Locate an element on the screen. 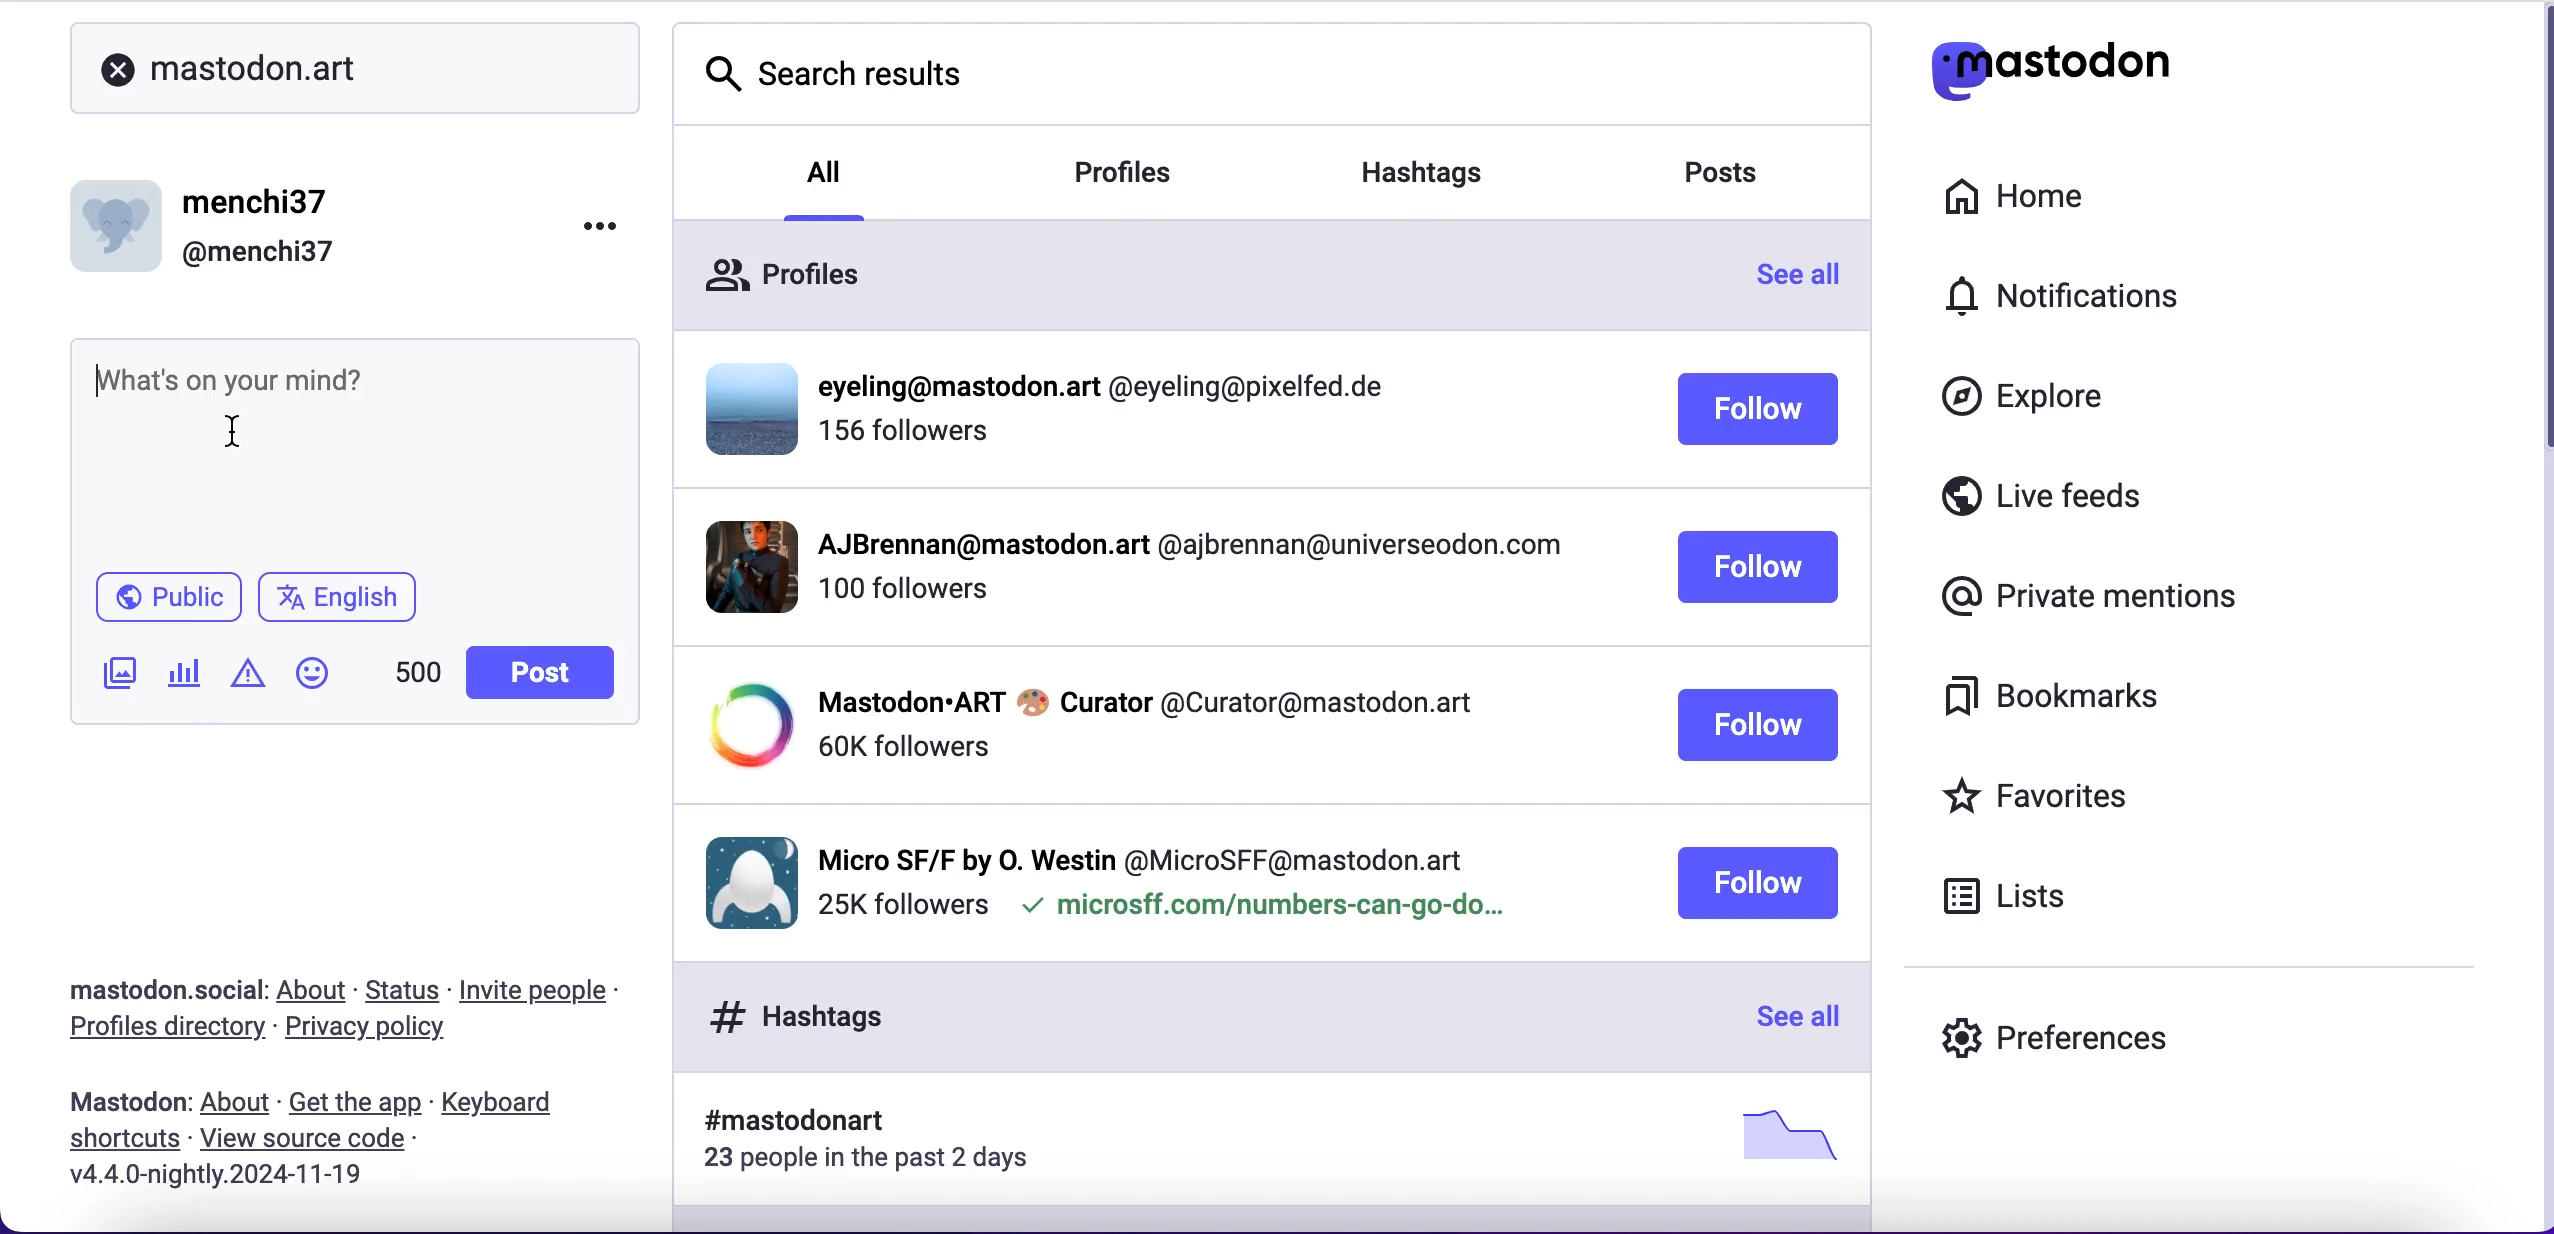 This screenshot has width=2554, height=1234. about is located at coordinates (314, 992).